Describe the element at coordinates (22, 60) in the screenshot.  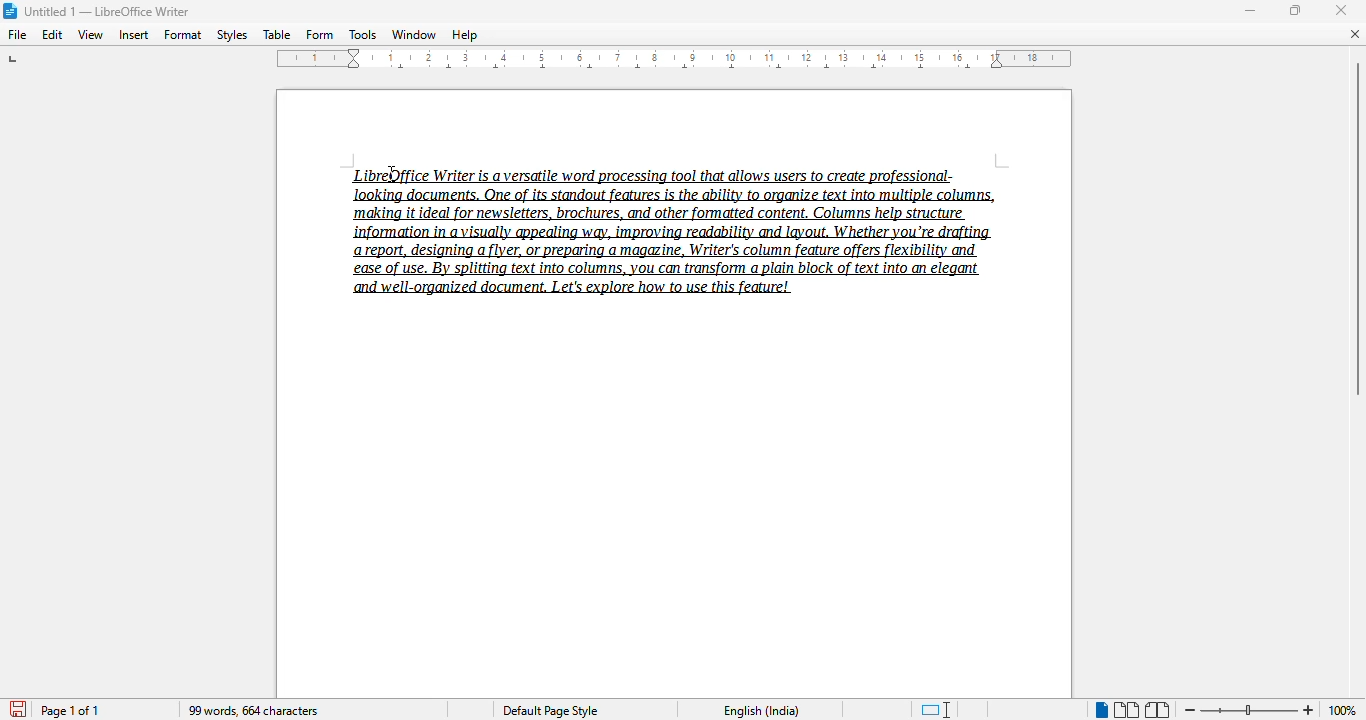
I see `tab stop` at that location.